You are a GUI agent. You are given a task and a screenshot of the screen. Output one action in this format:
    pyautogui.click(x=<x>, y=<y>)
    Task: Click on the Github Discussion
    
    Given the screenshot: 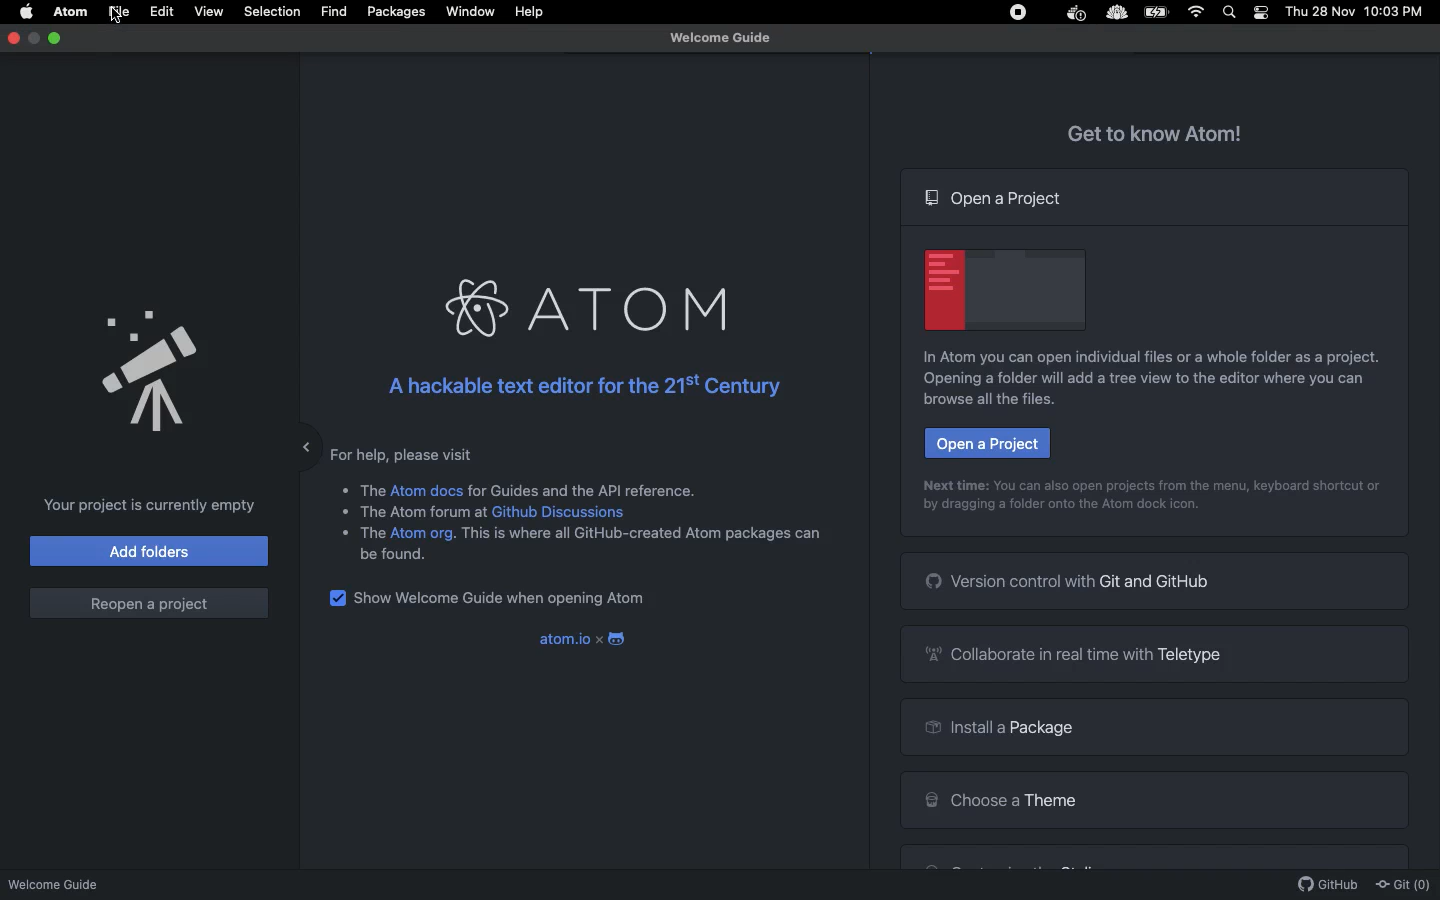 What is the action you would take?
    pyautogui.click(x=562, y=512)
    